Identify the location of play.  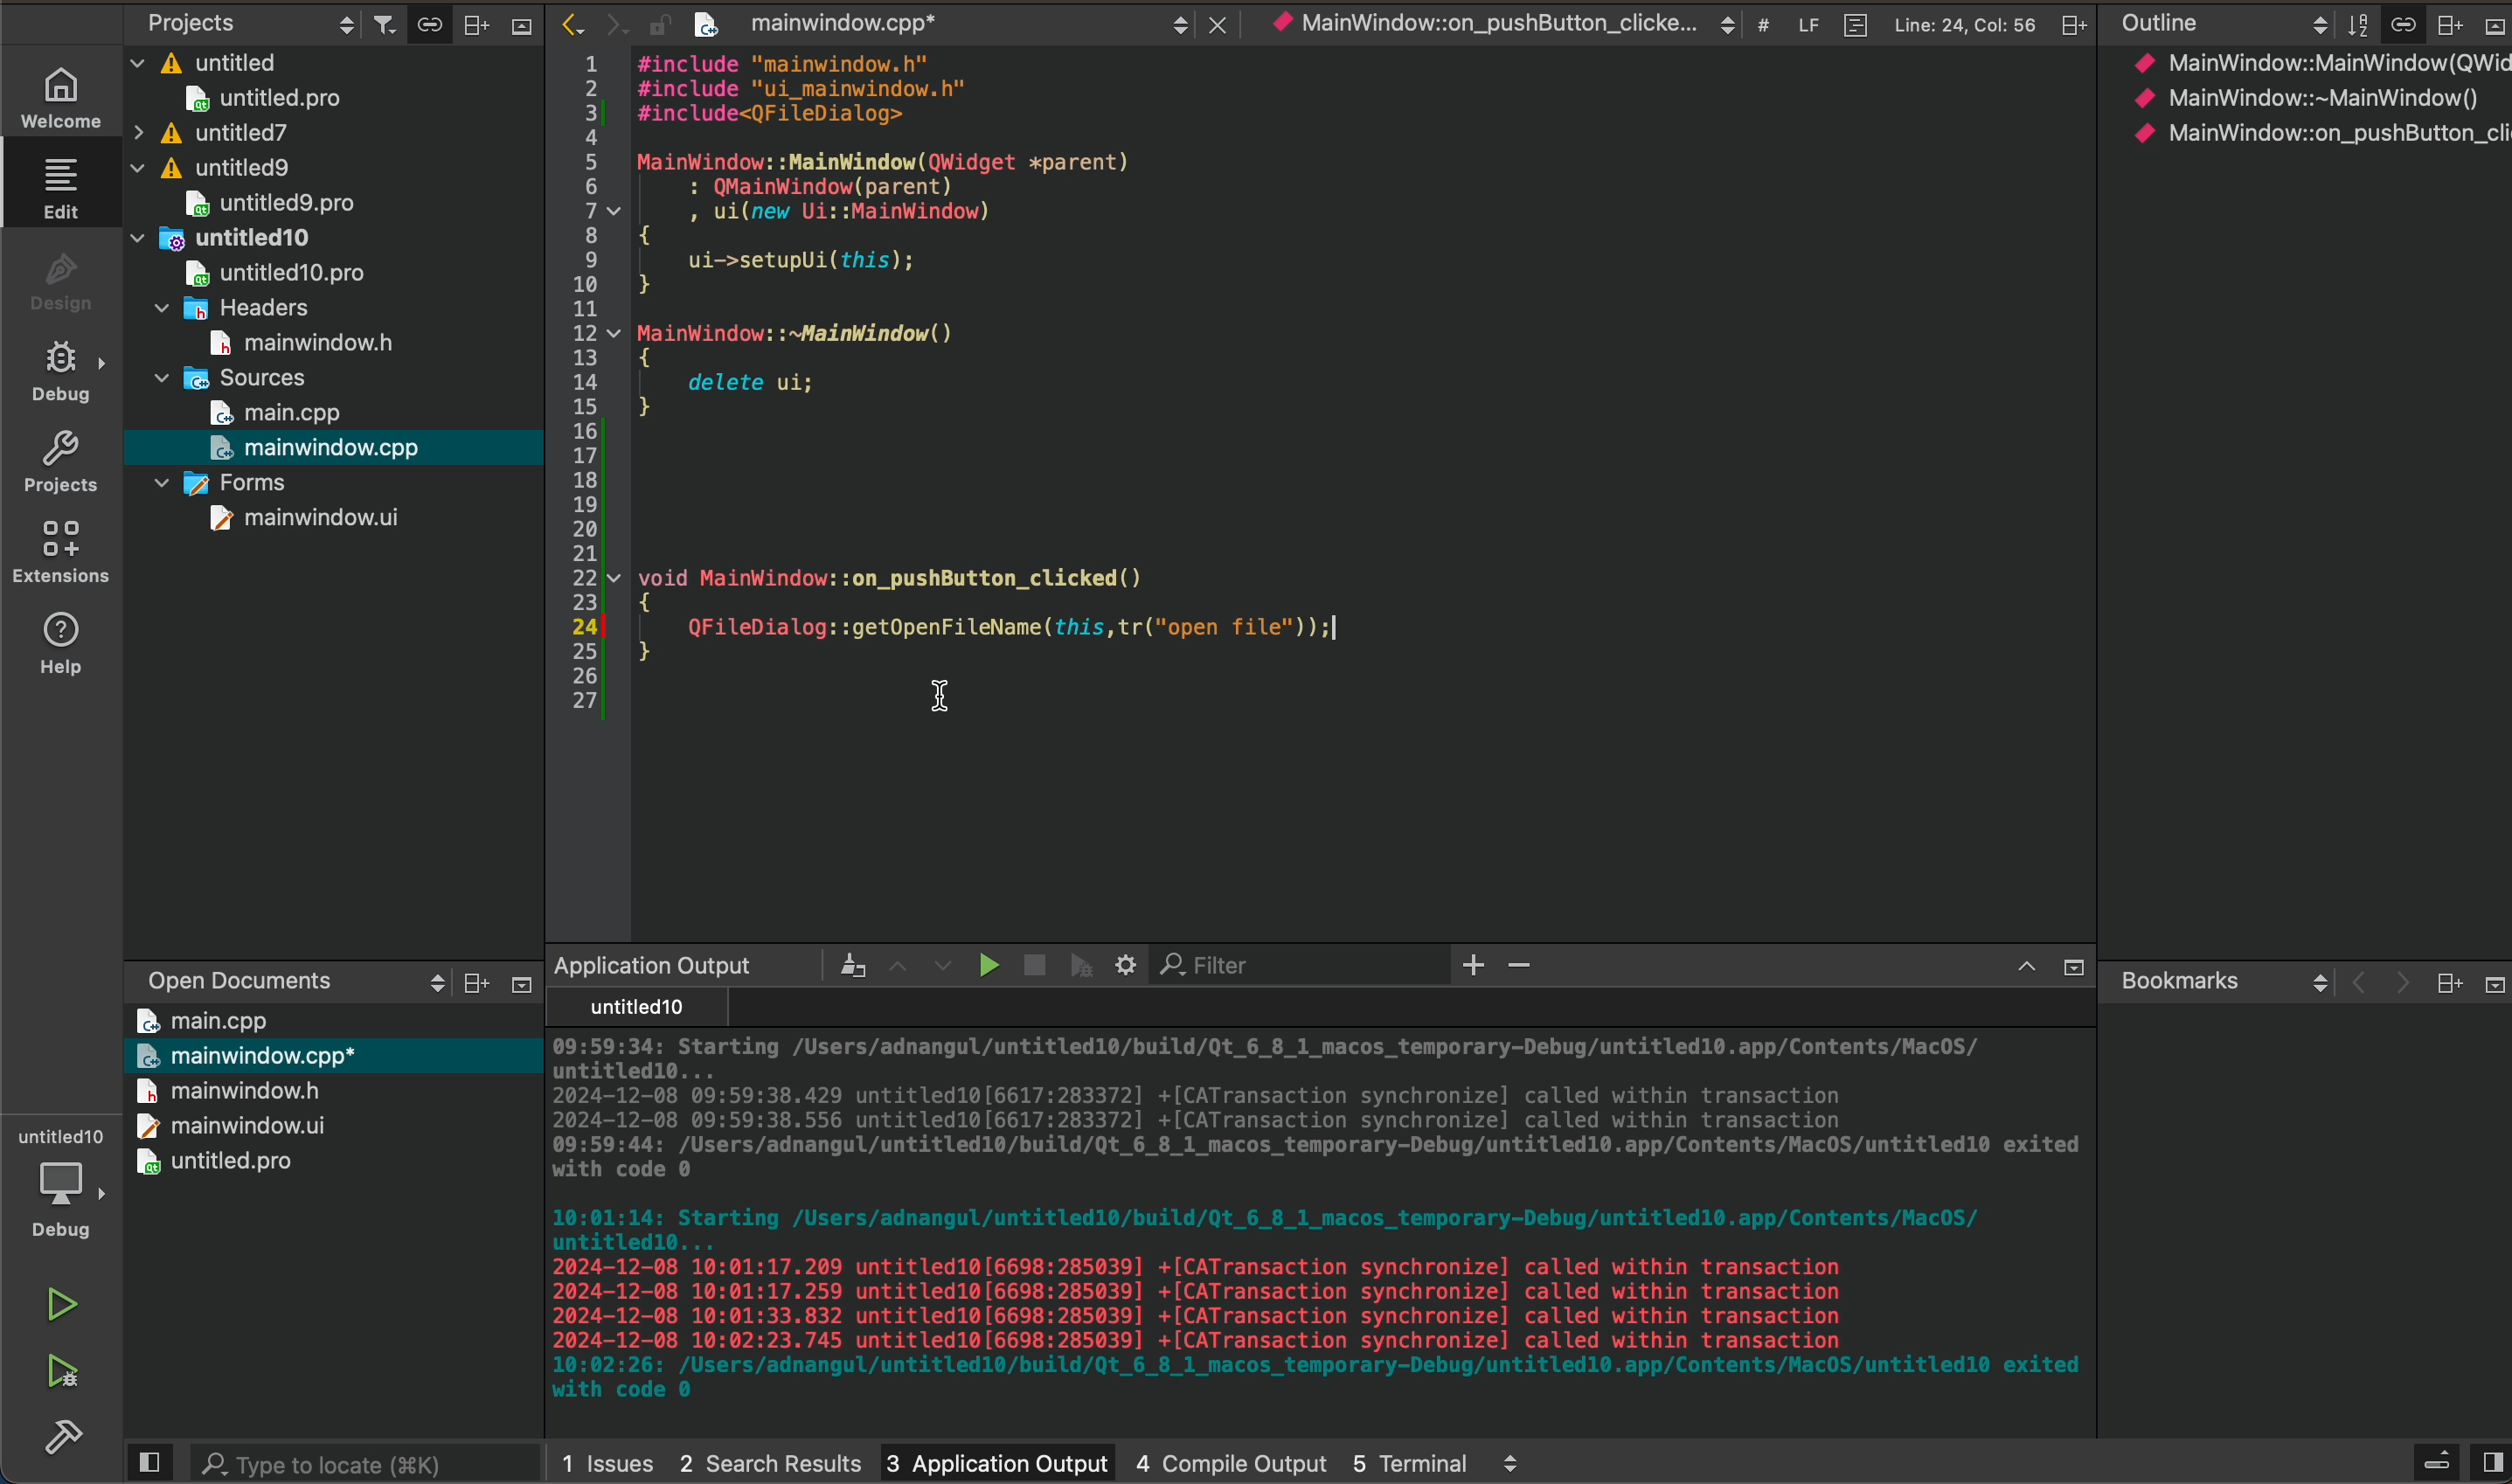
(982, 964).